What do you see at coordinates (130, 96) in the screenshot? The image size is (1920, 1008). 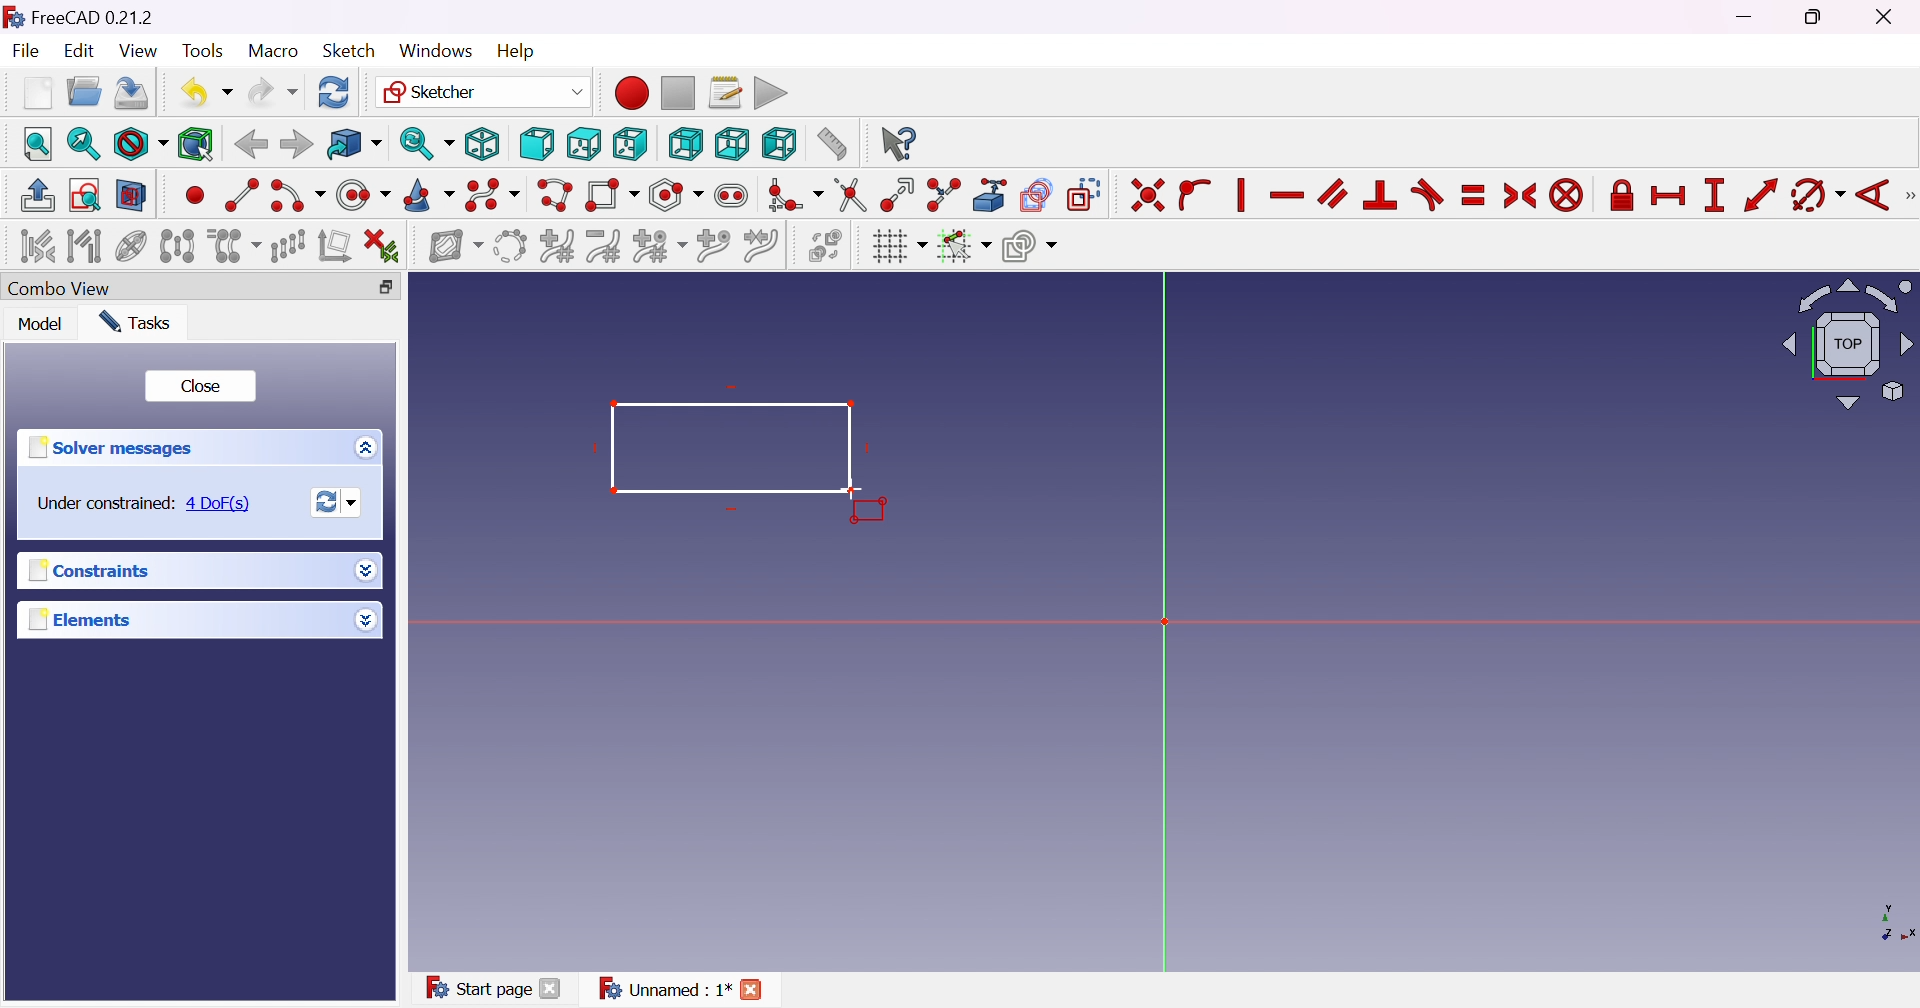 I see `Save` at bounding box center [130, 96].